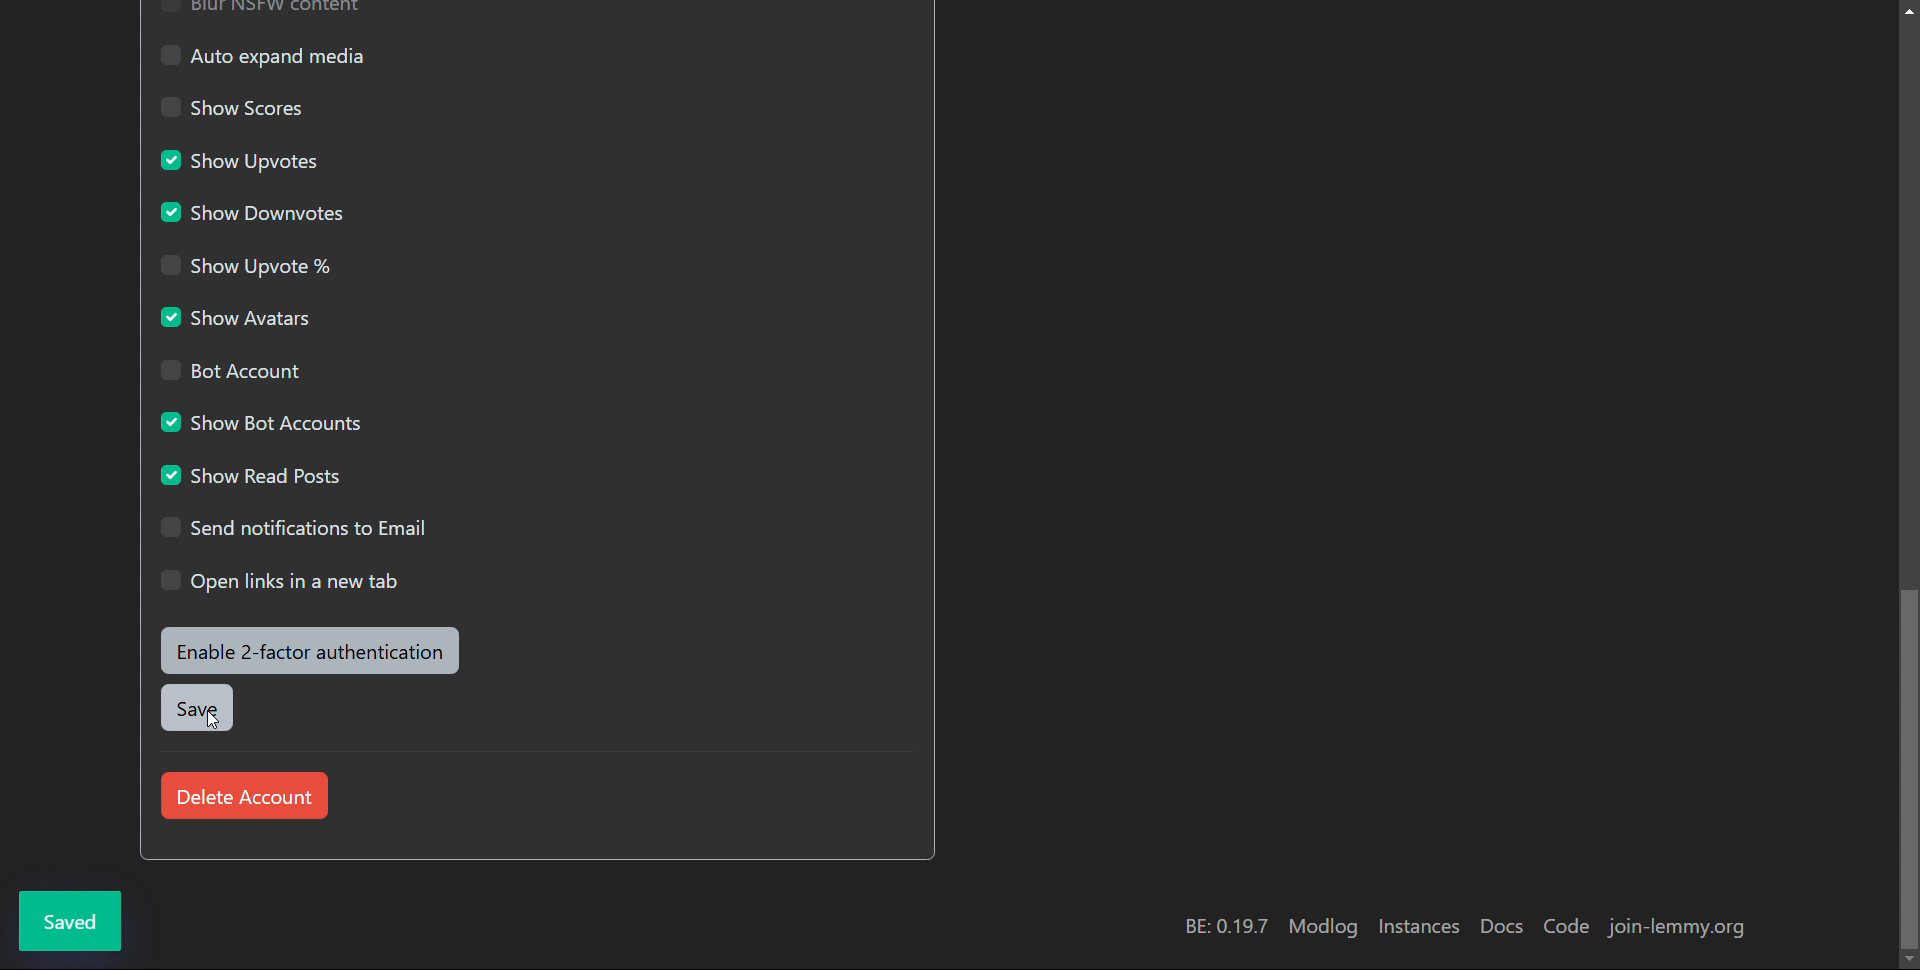 The width and height of the screenshot is (1920, 970). What do you see at coordinates (1227, 926) in the screenshot?
I see `version` at bounding box center [1227, 926].